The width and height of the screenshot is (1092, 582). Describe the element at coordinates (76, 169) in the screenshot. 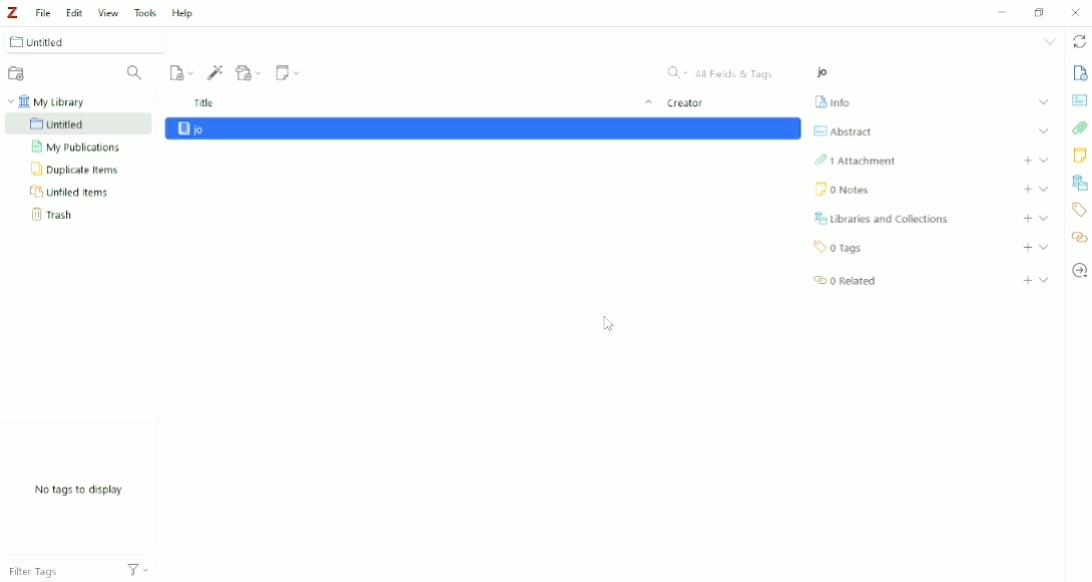

I see `Duplicate Items` at that location.